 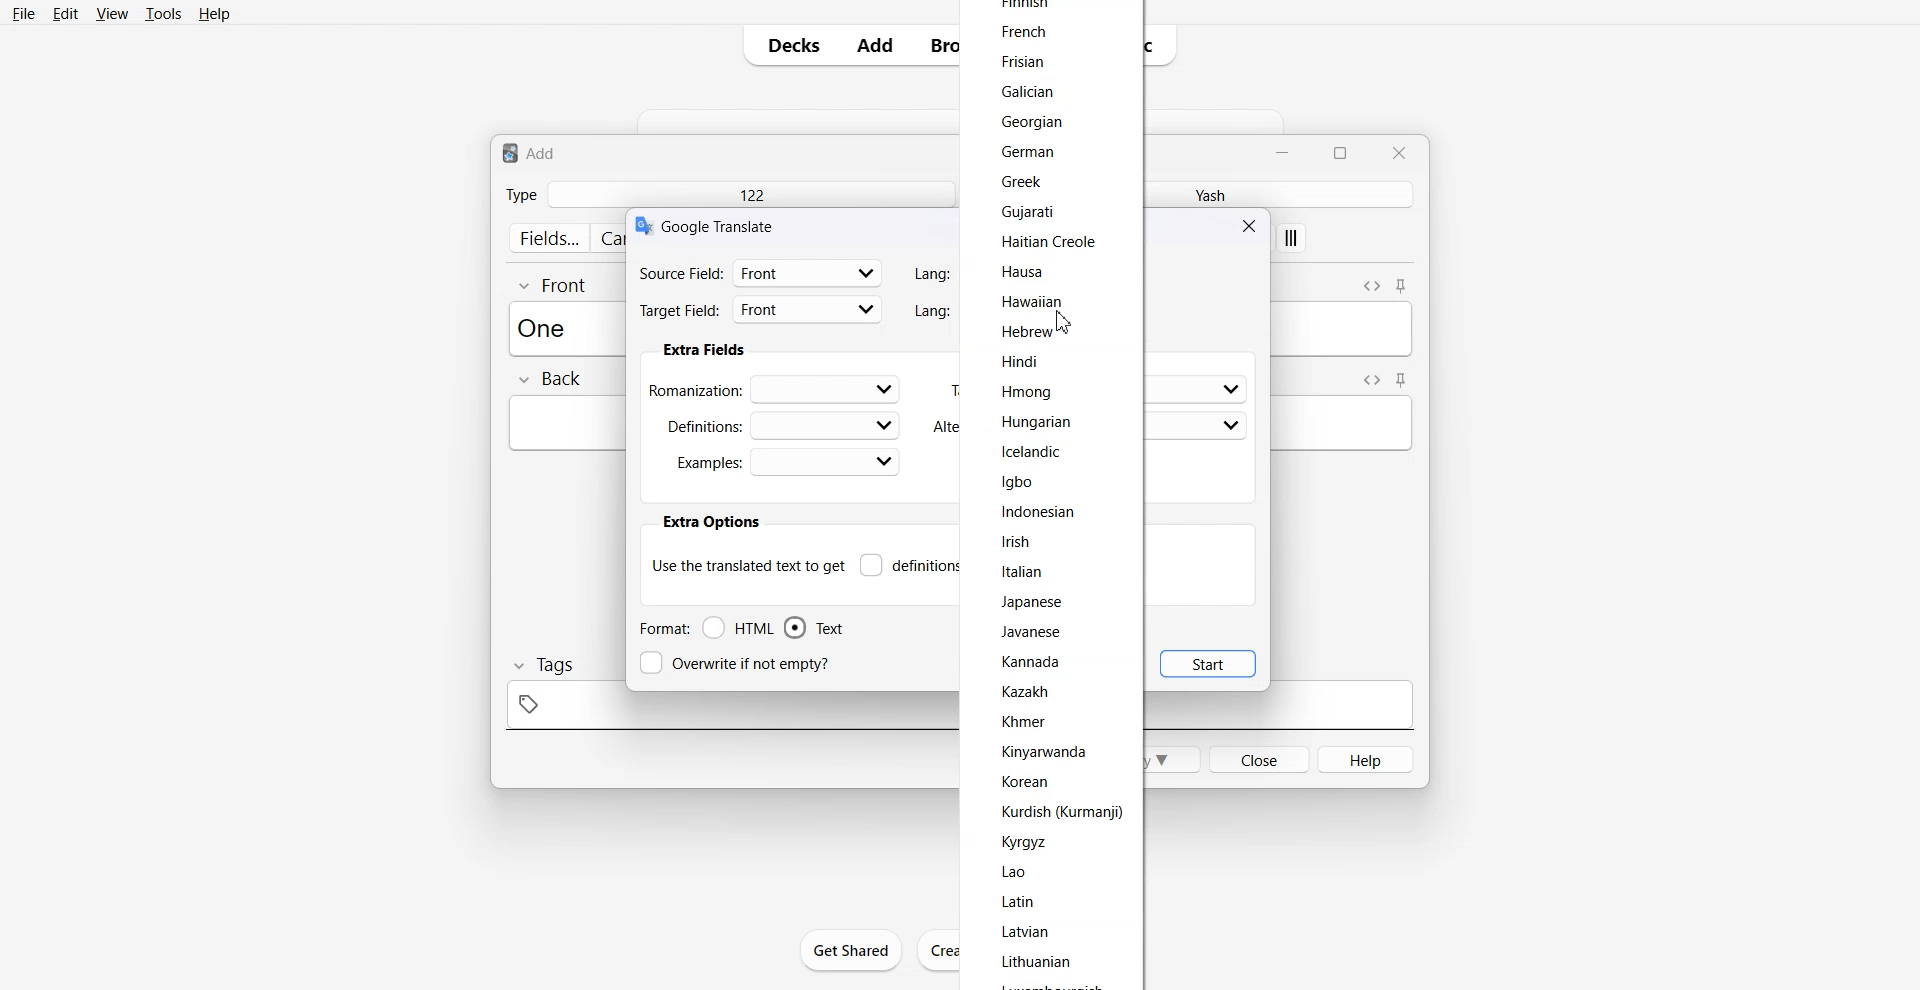 What do you see at coordinates (1016, 181) in the screenshot?
I see `Greek` at bounding box center [1016, 181].